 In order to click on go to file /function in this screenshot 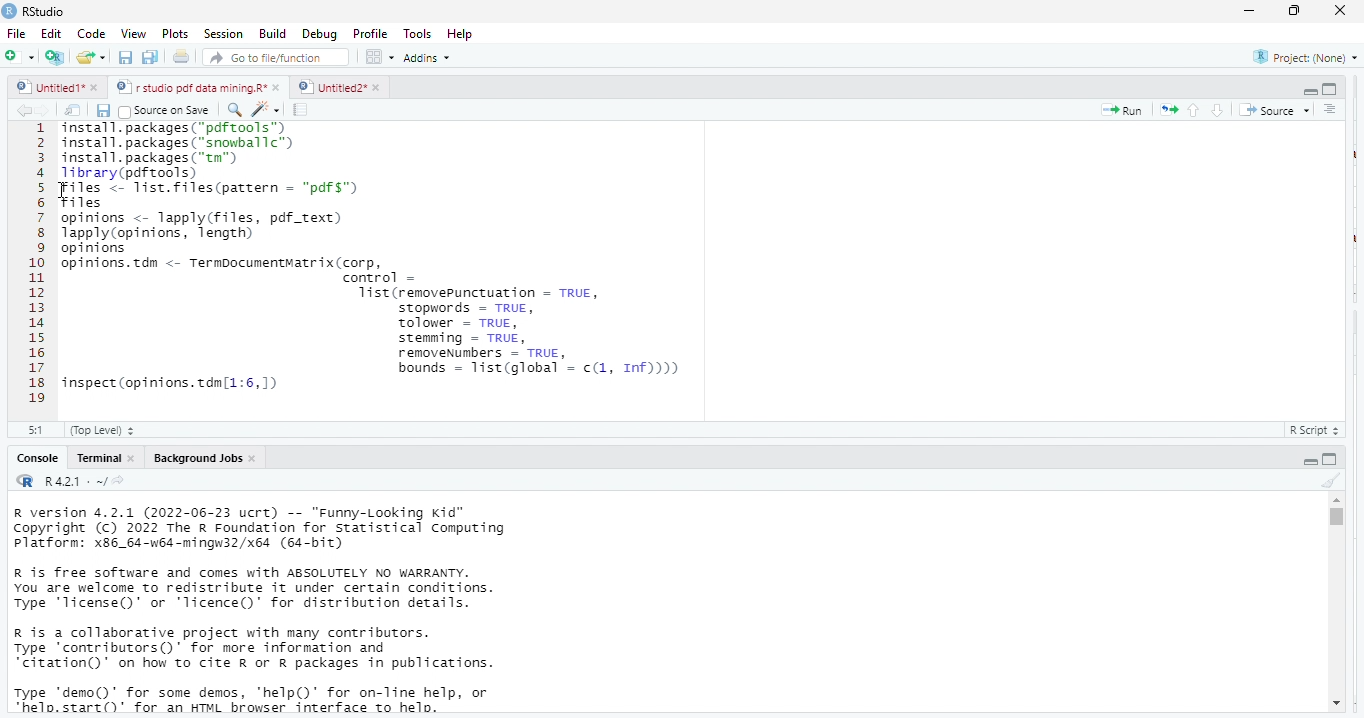, I will do `click(272, 56)`.